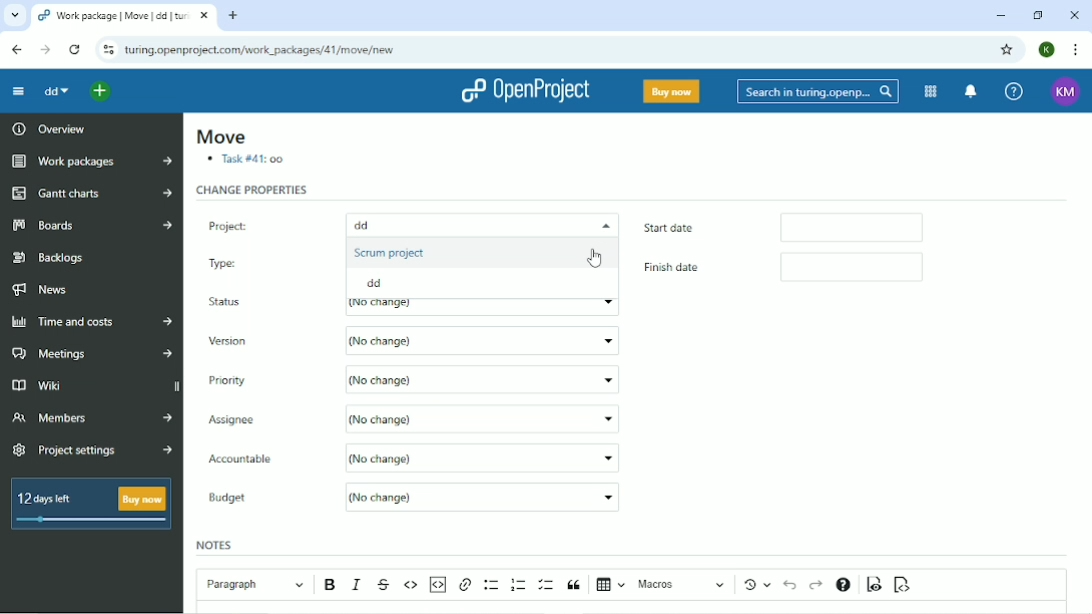 This screenshot has width=1092, height=614. Describe the element at coordinates (483, 341) in the screenshot. I see `(No change)` at that location.